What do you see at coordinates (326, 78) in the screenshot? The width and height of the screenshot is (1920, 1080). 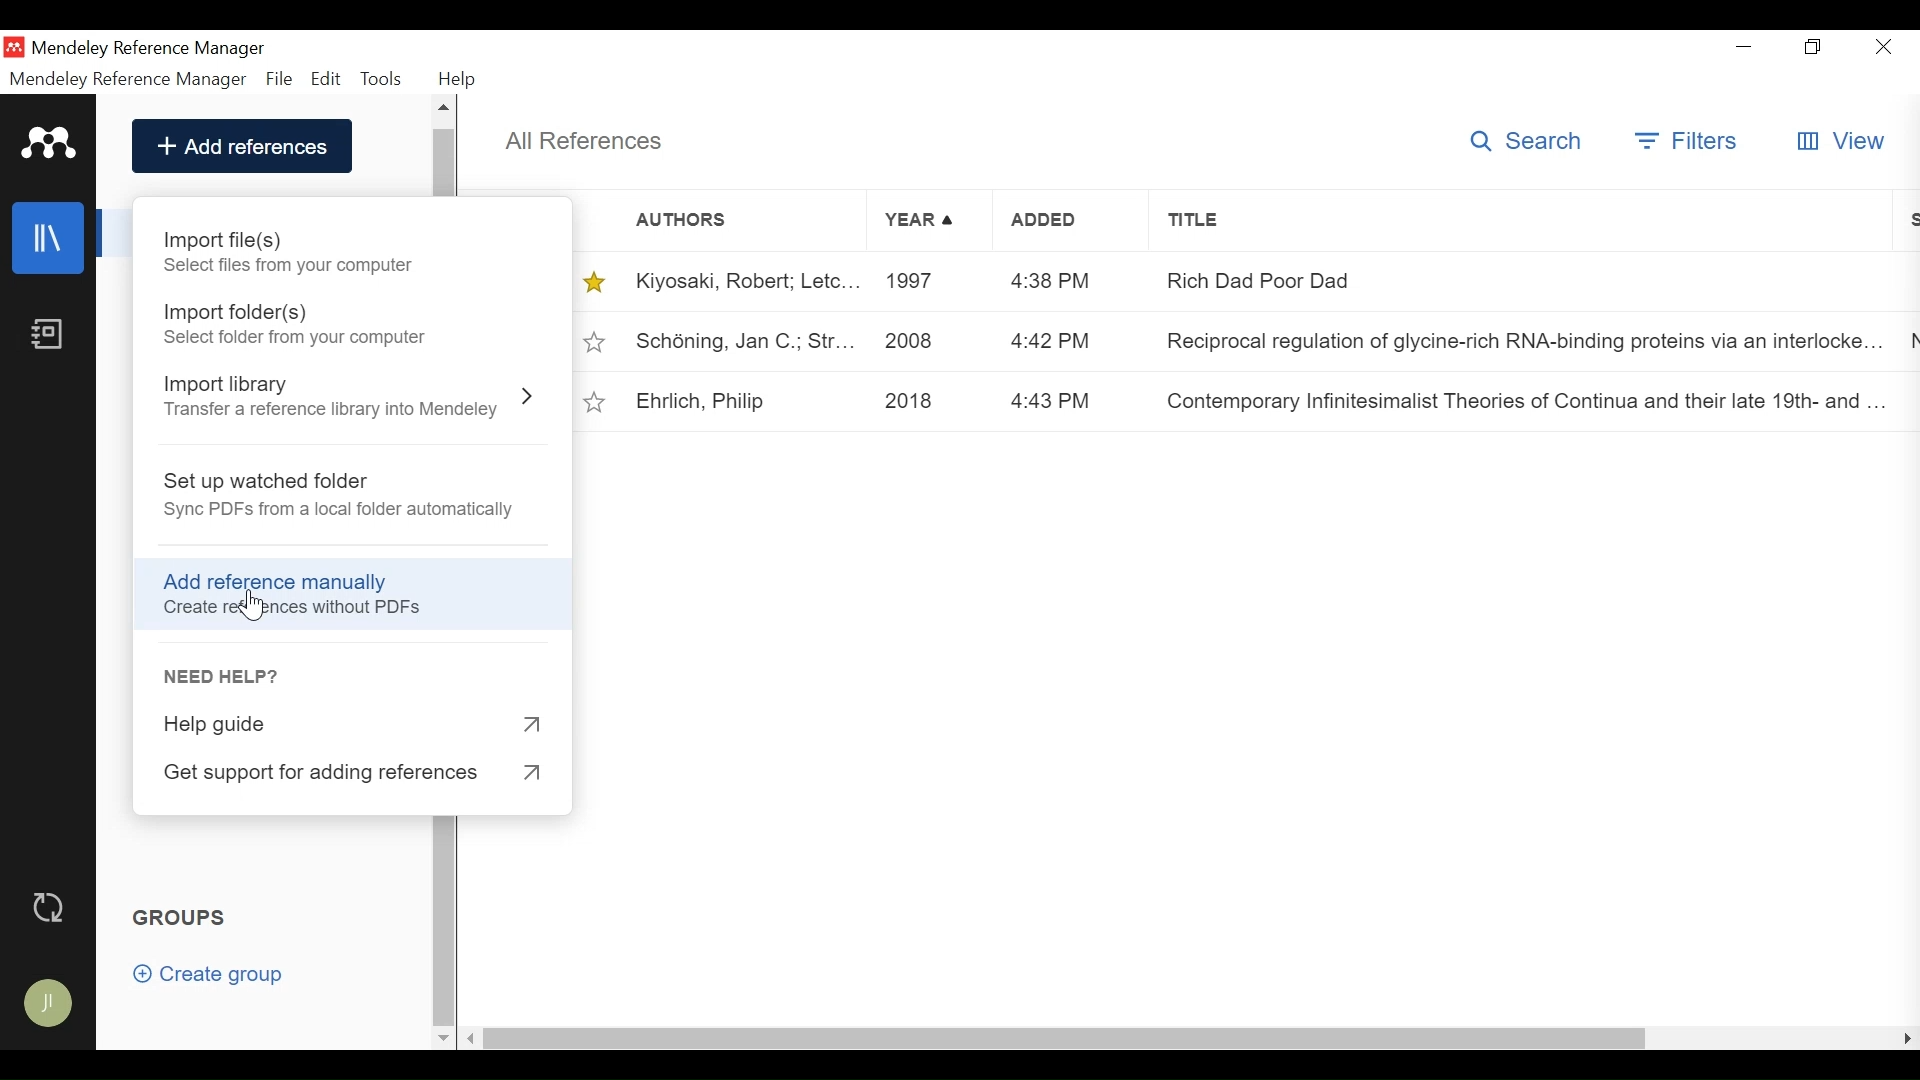 I see `Edit ` at bounding box center [326, 78].